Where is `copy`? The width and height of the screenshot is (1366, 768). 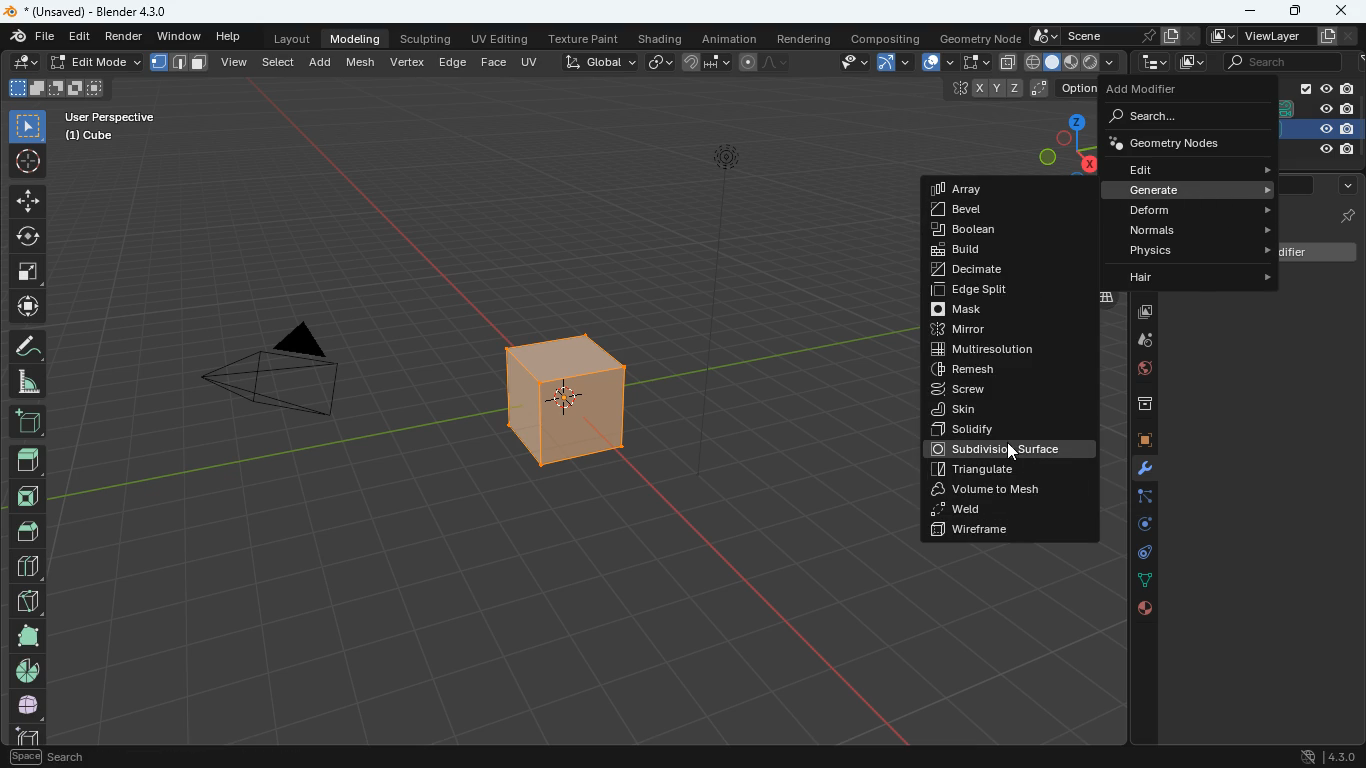 copy is located at coordinates (1008, 62).